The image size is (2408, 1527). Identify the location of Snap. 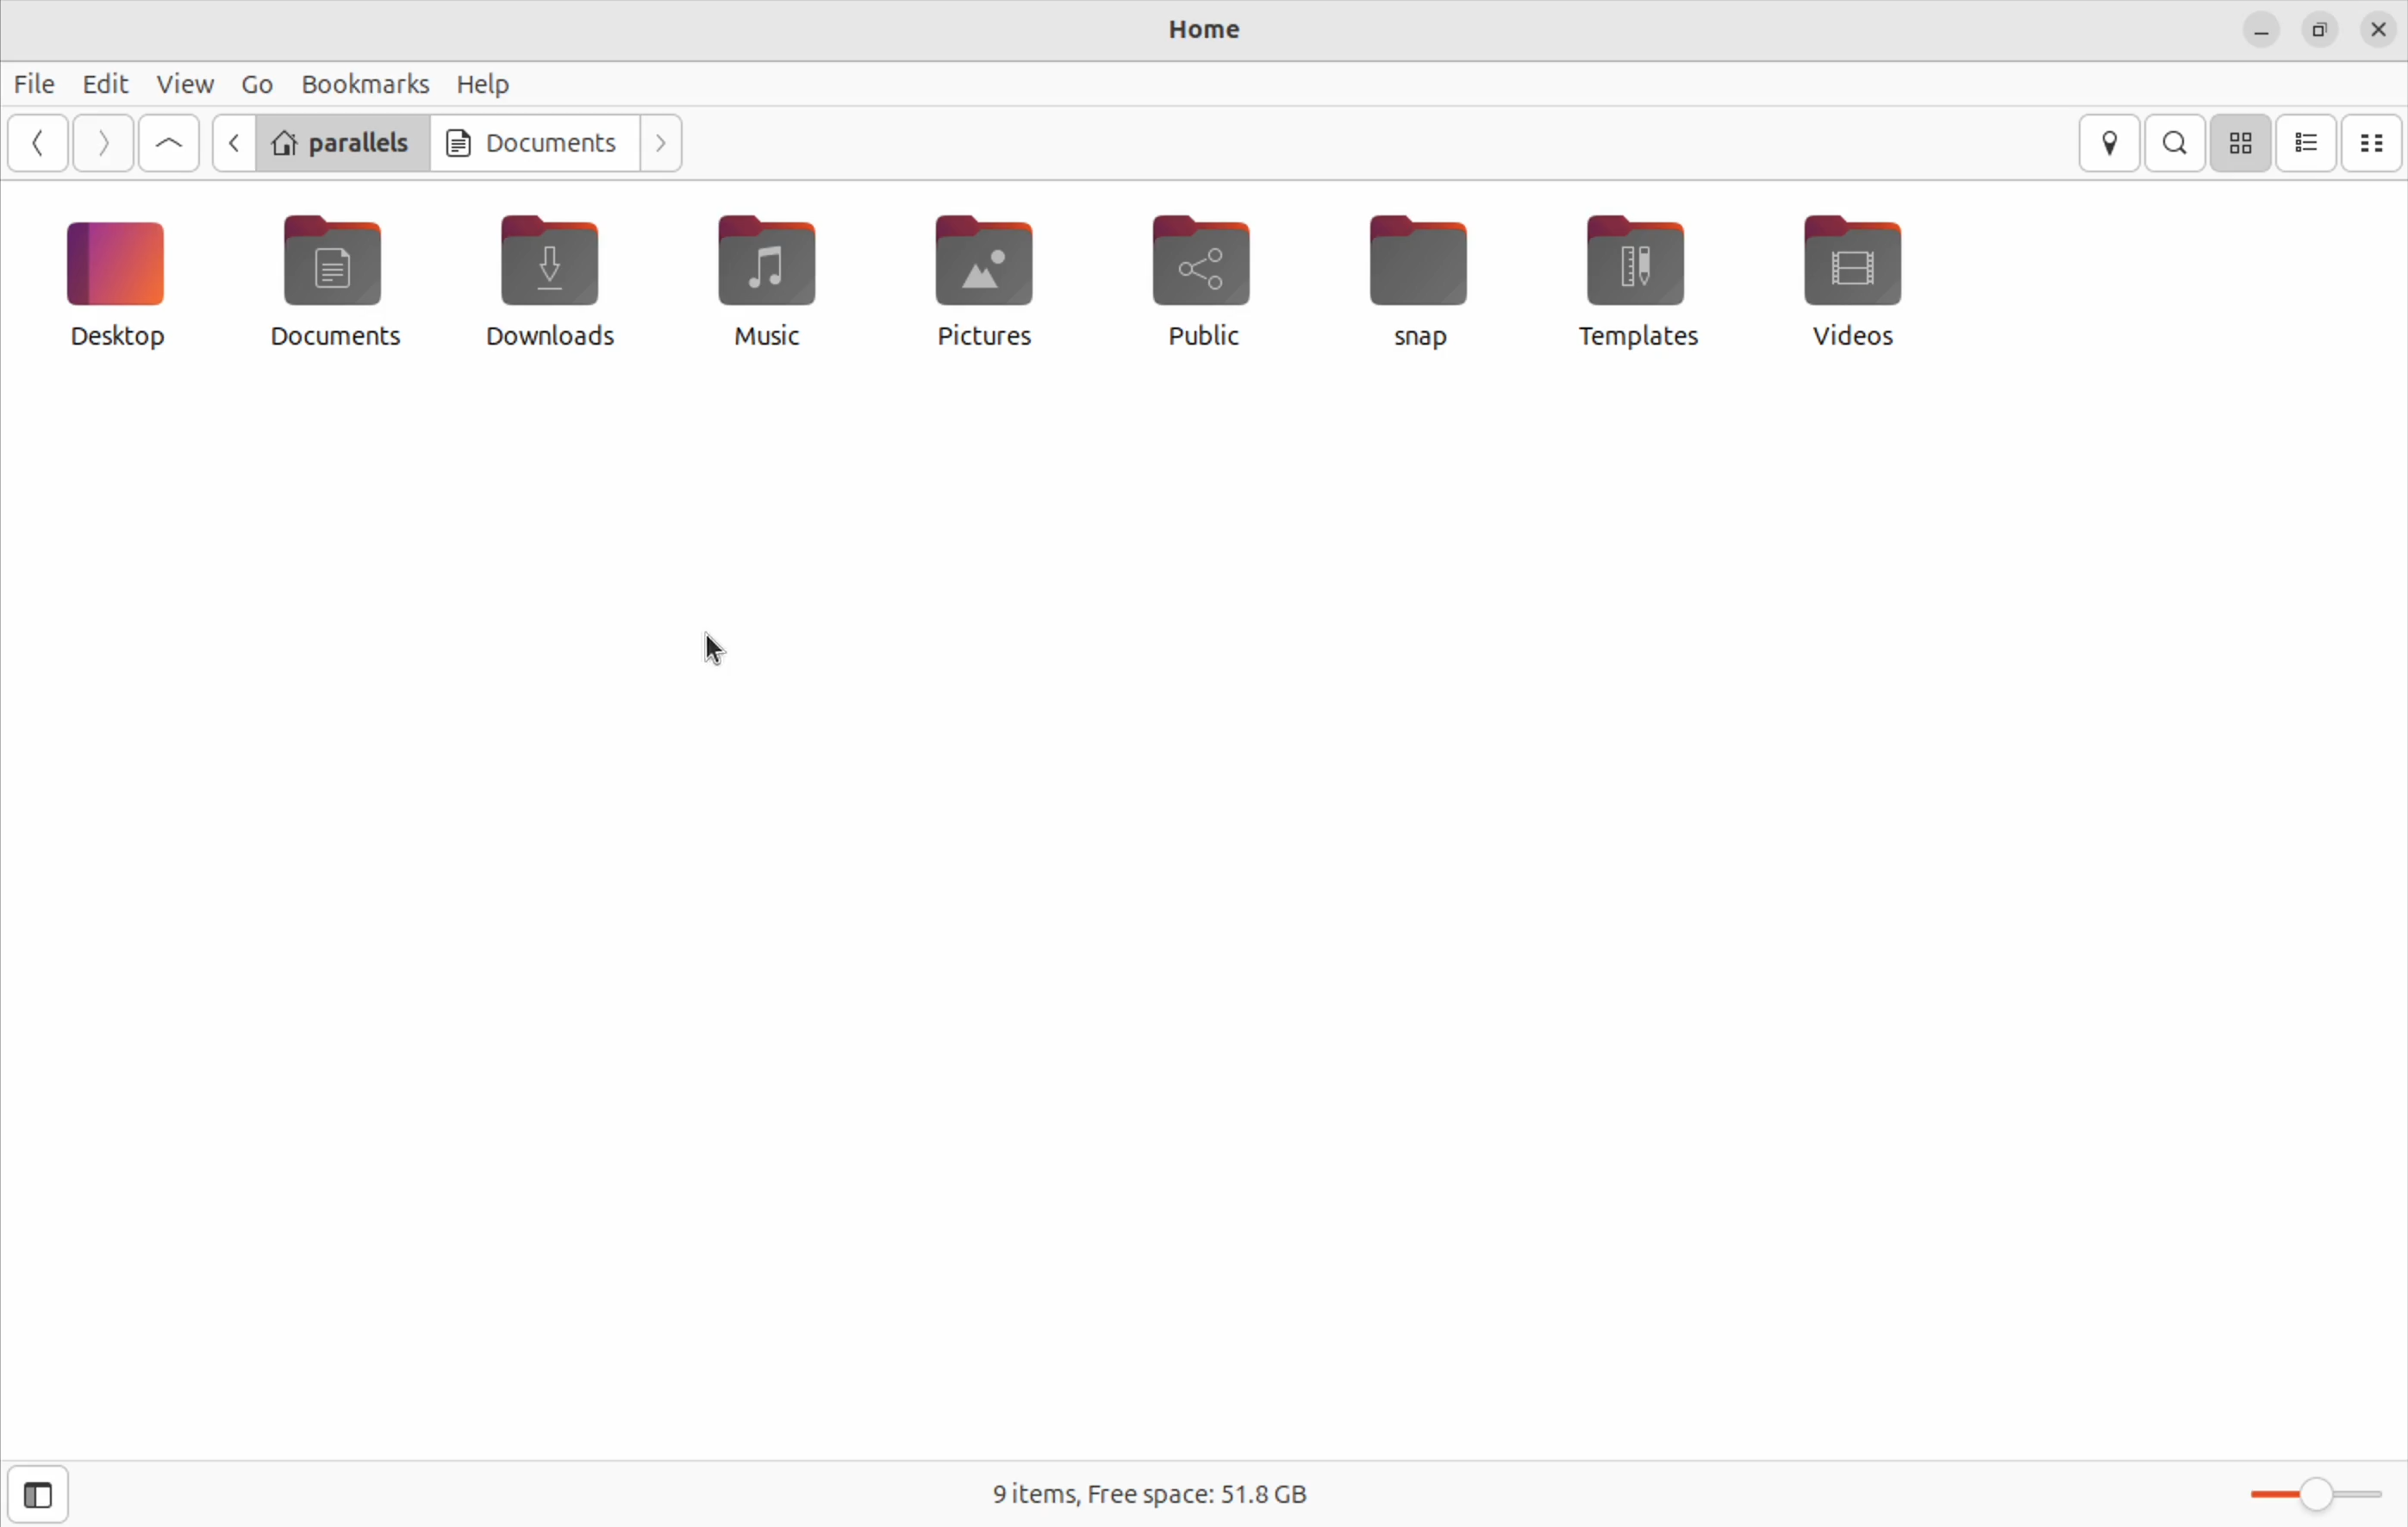
(1639, 280).